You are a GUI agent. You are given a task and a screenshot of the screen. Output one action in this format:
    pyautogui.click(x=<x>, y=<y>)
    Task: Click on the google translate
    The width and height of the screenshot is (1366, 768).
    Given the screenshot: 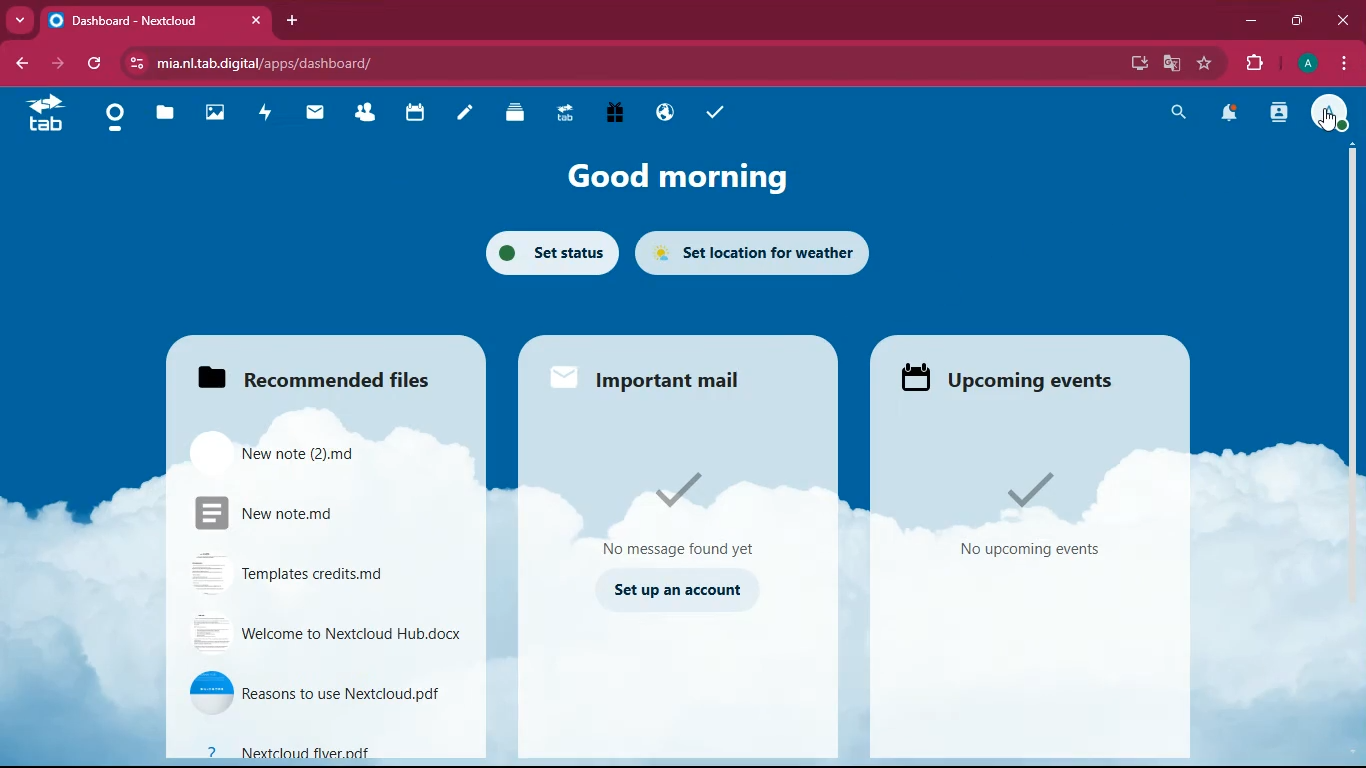 What is the action you would take?
    pyautogui.click(x=1170, y=63)
    